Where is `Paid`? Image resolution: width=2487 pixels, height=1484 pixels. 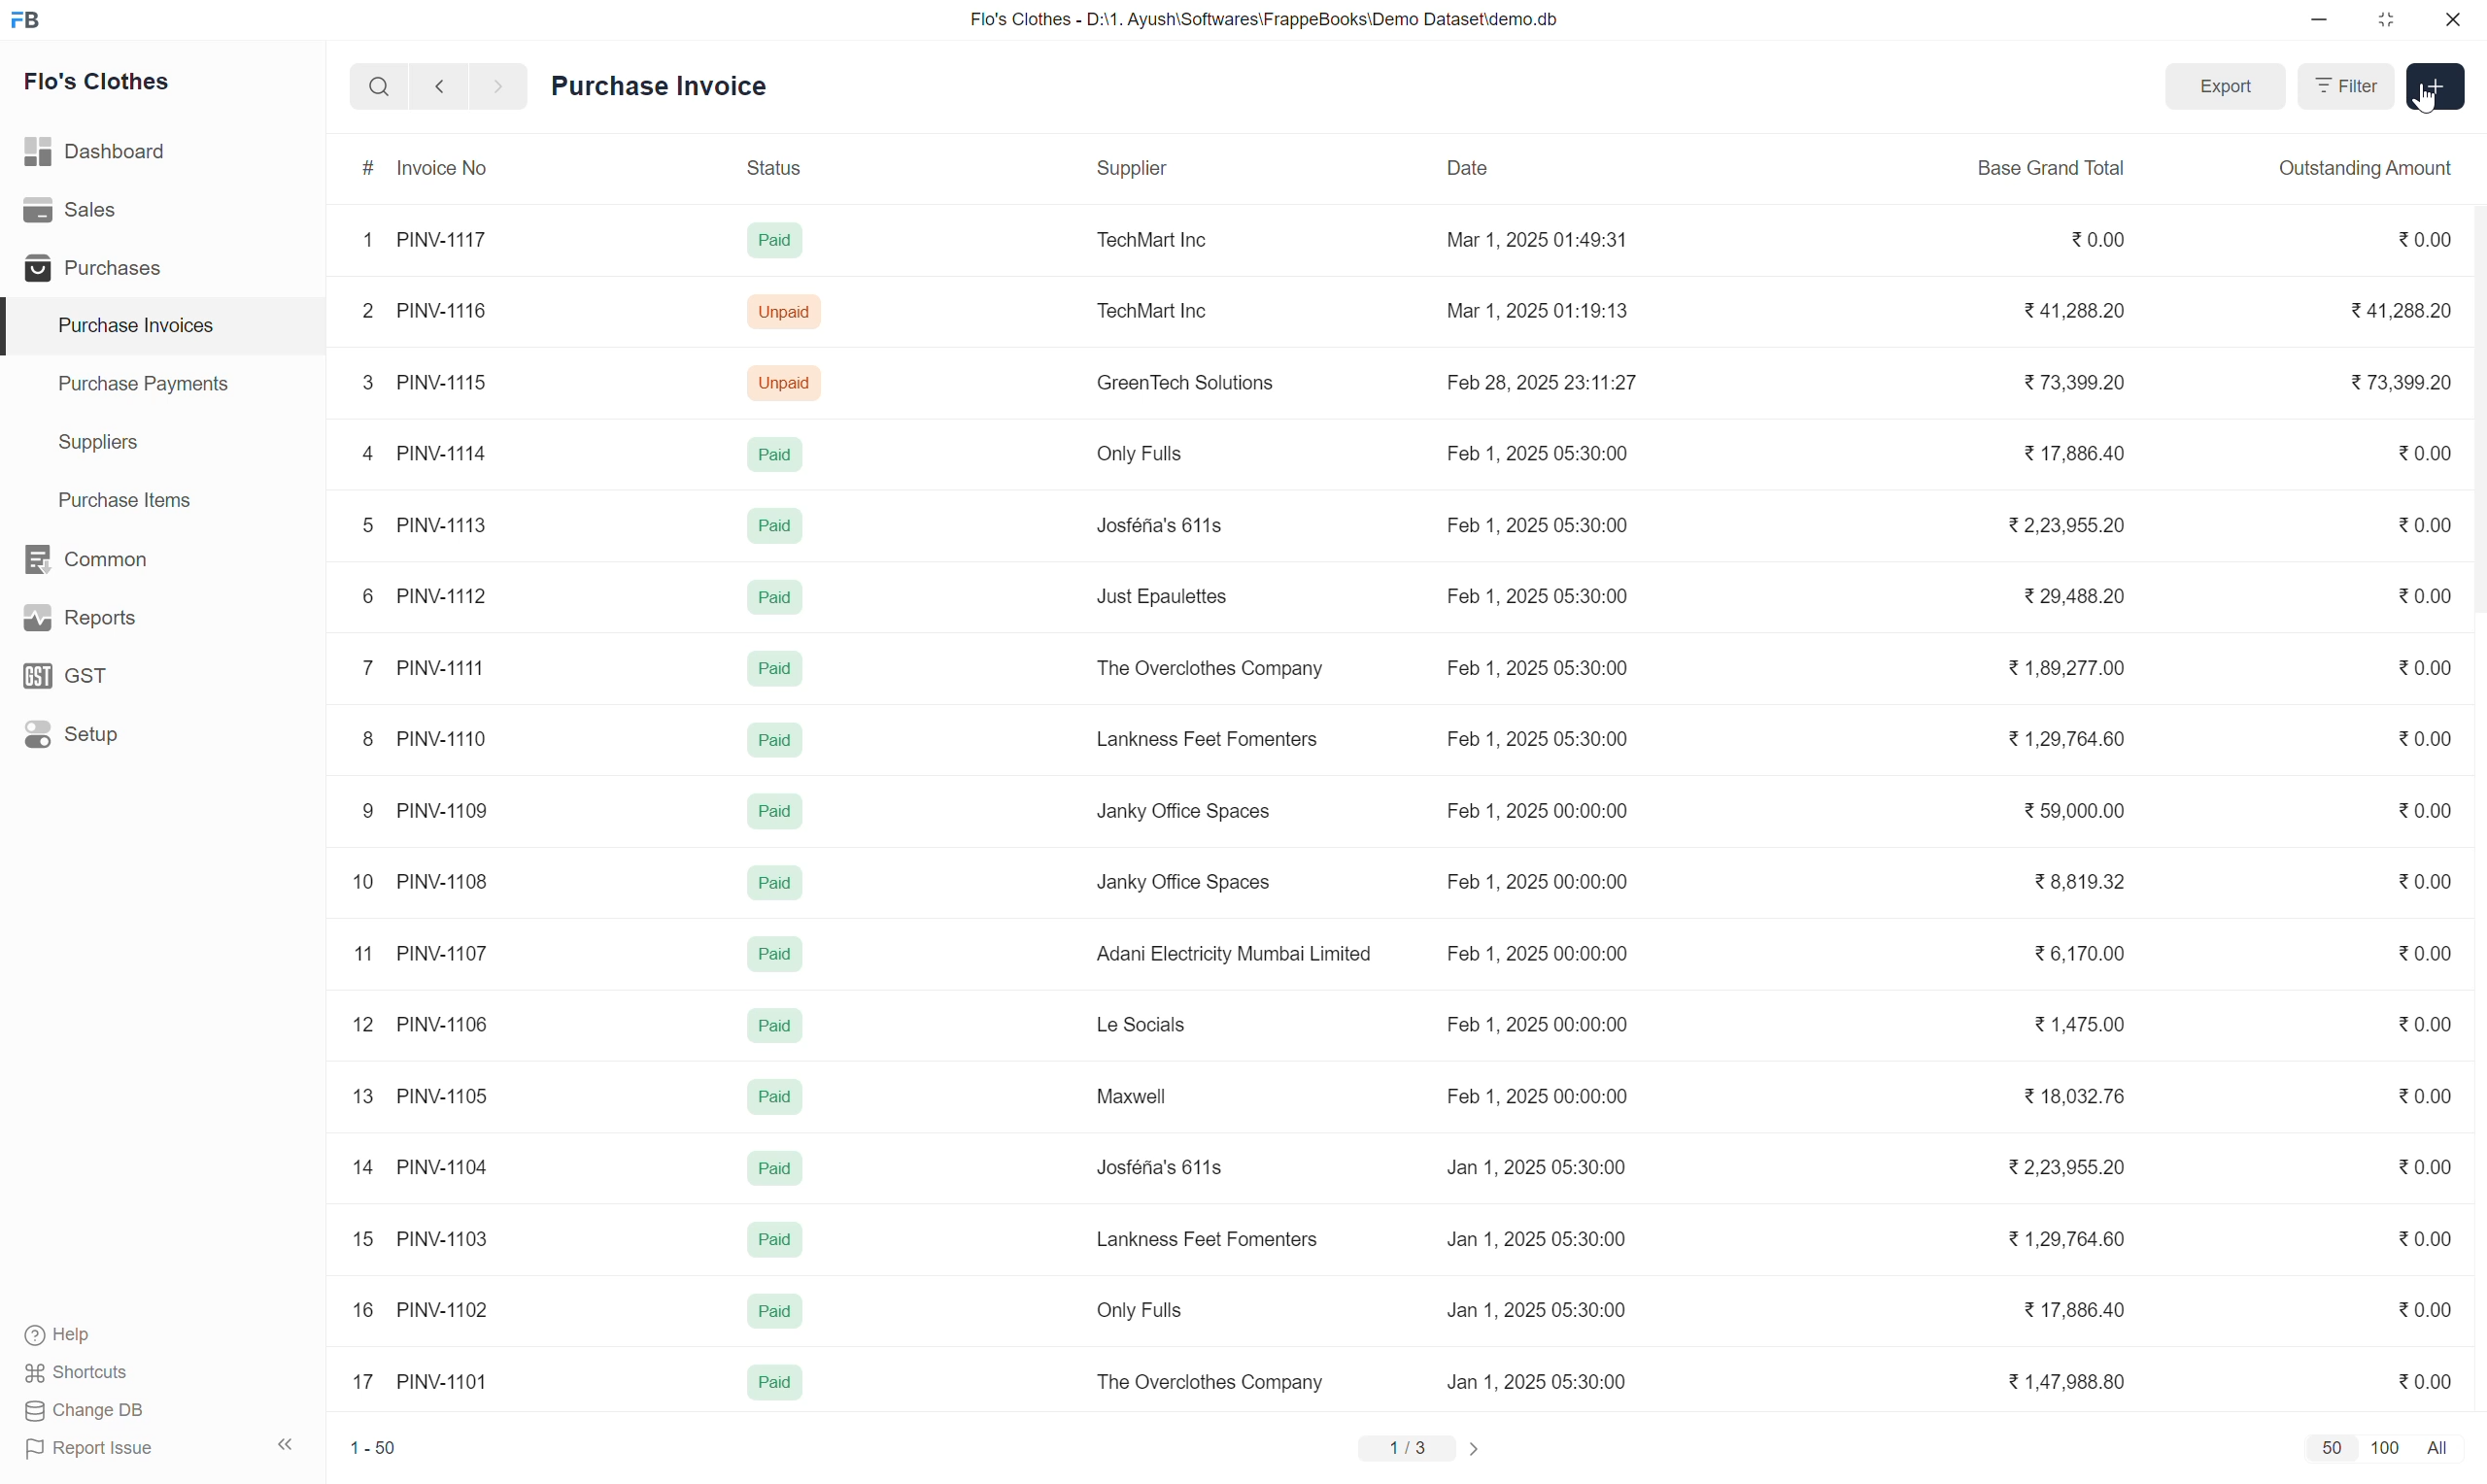
Paid is located at coordinates (775, 881).